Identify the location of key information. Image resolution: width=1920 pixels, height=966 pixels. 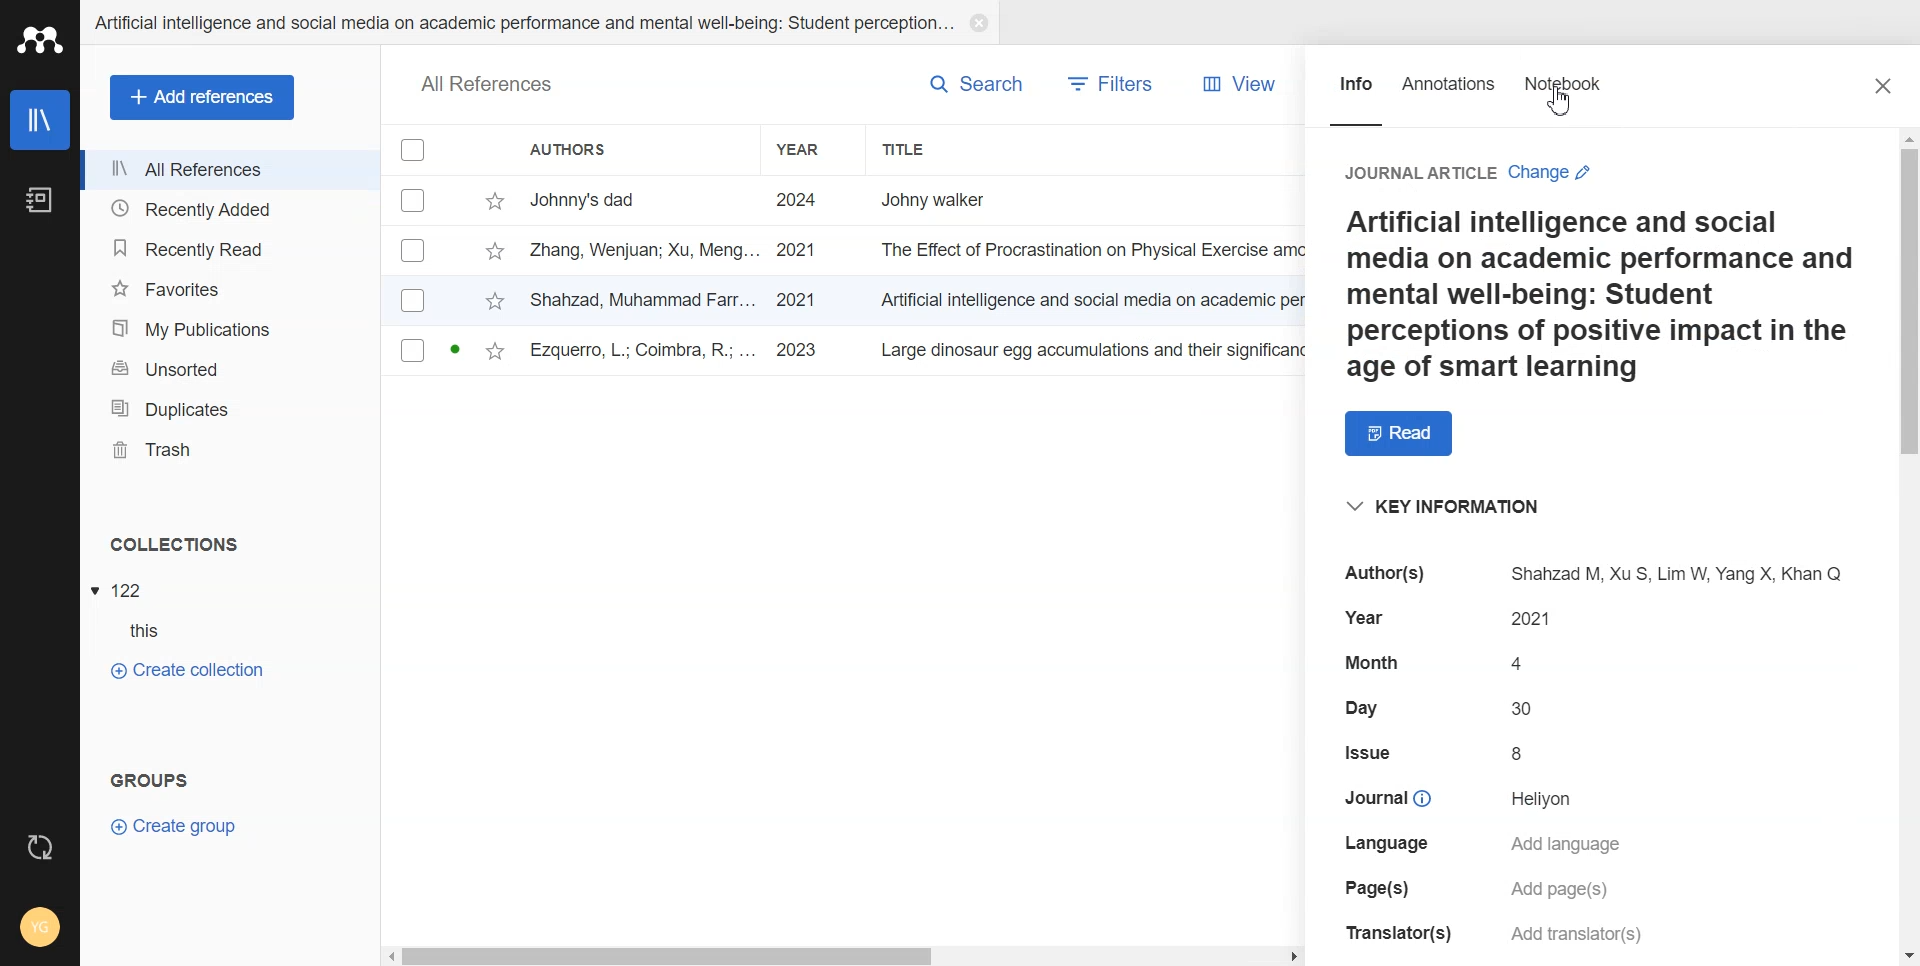
(1445, 509).